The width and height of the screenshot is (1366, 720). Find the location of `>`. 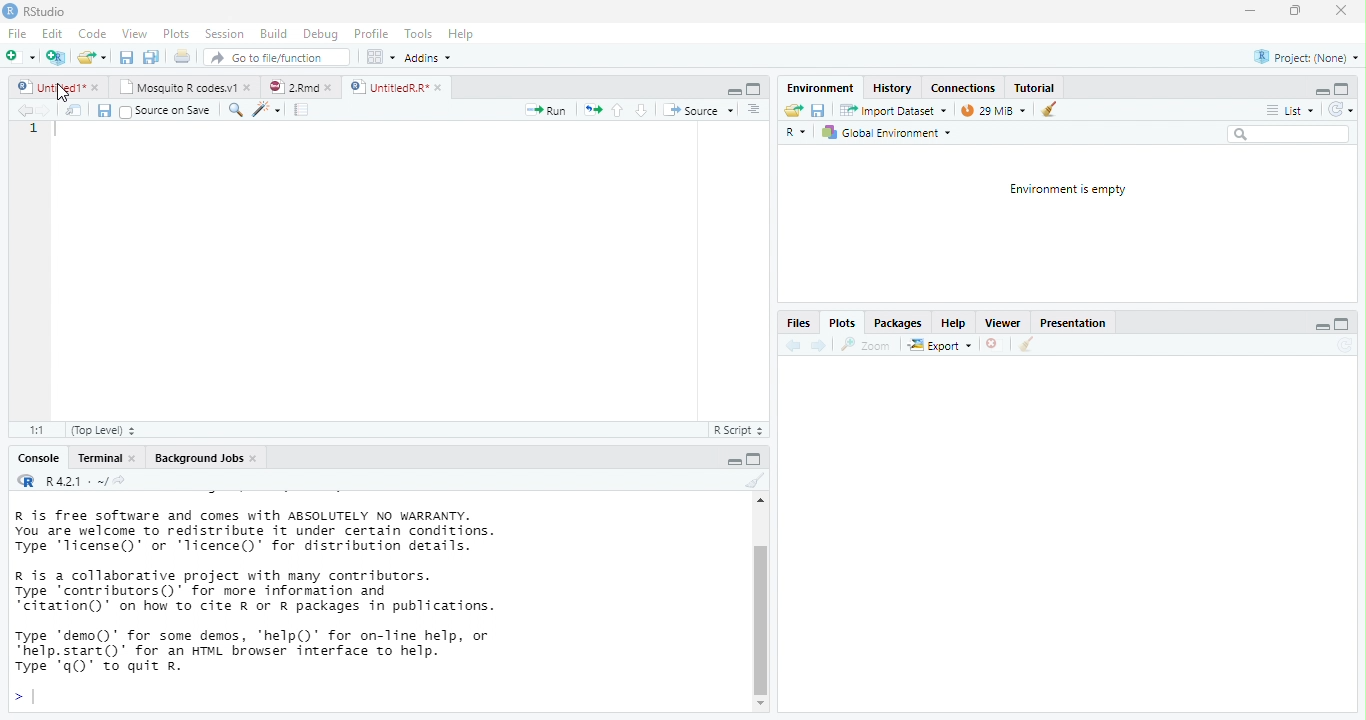

> is located at coordinates (23, 698).